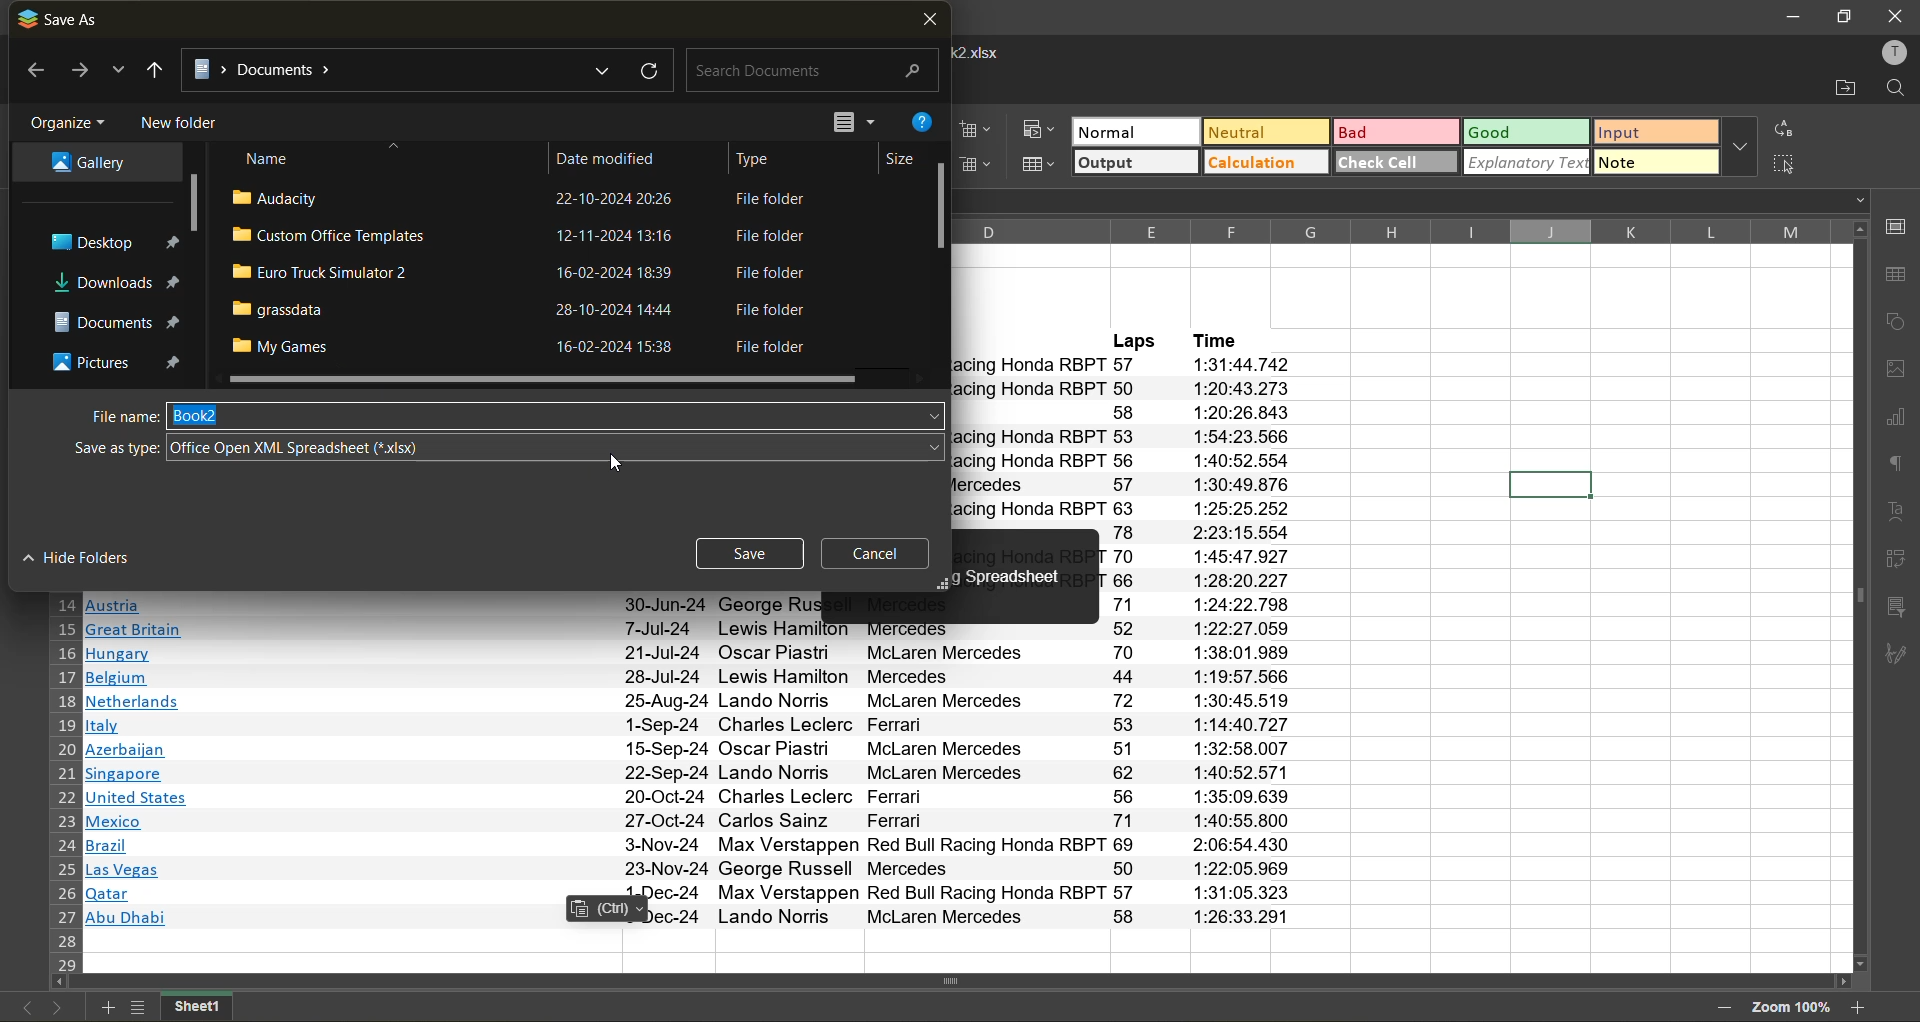  I want to click on check cell, so click(1397, 162).